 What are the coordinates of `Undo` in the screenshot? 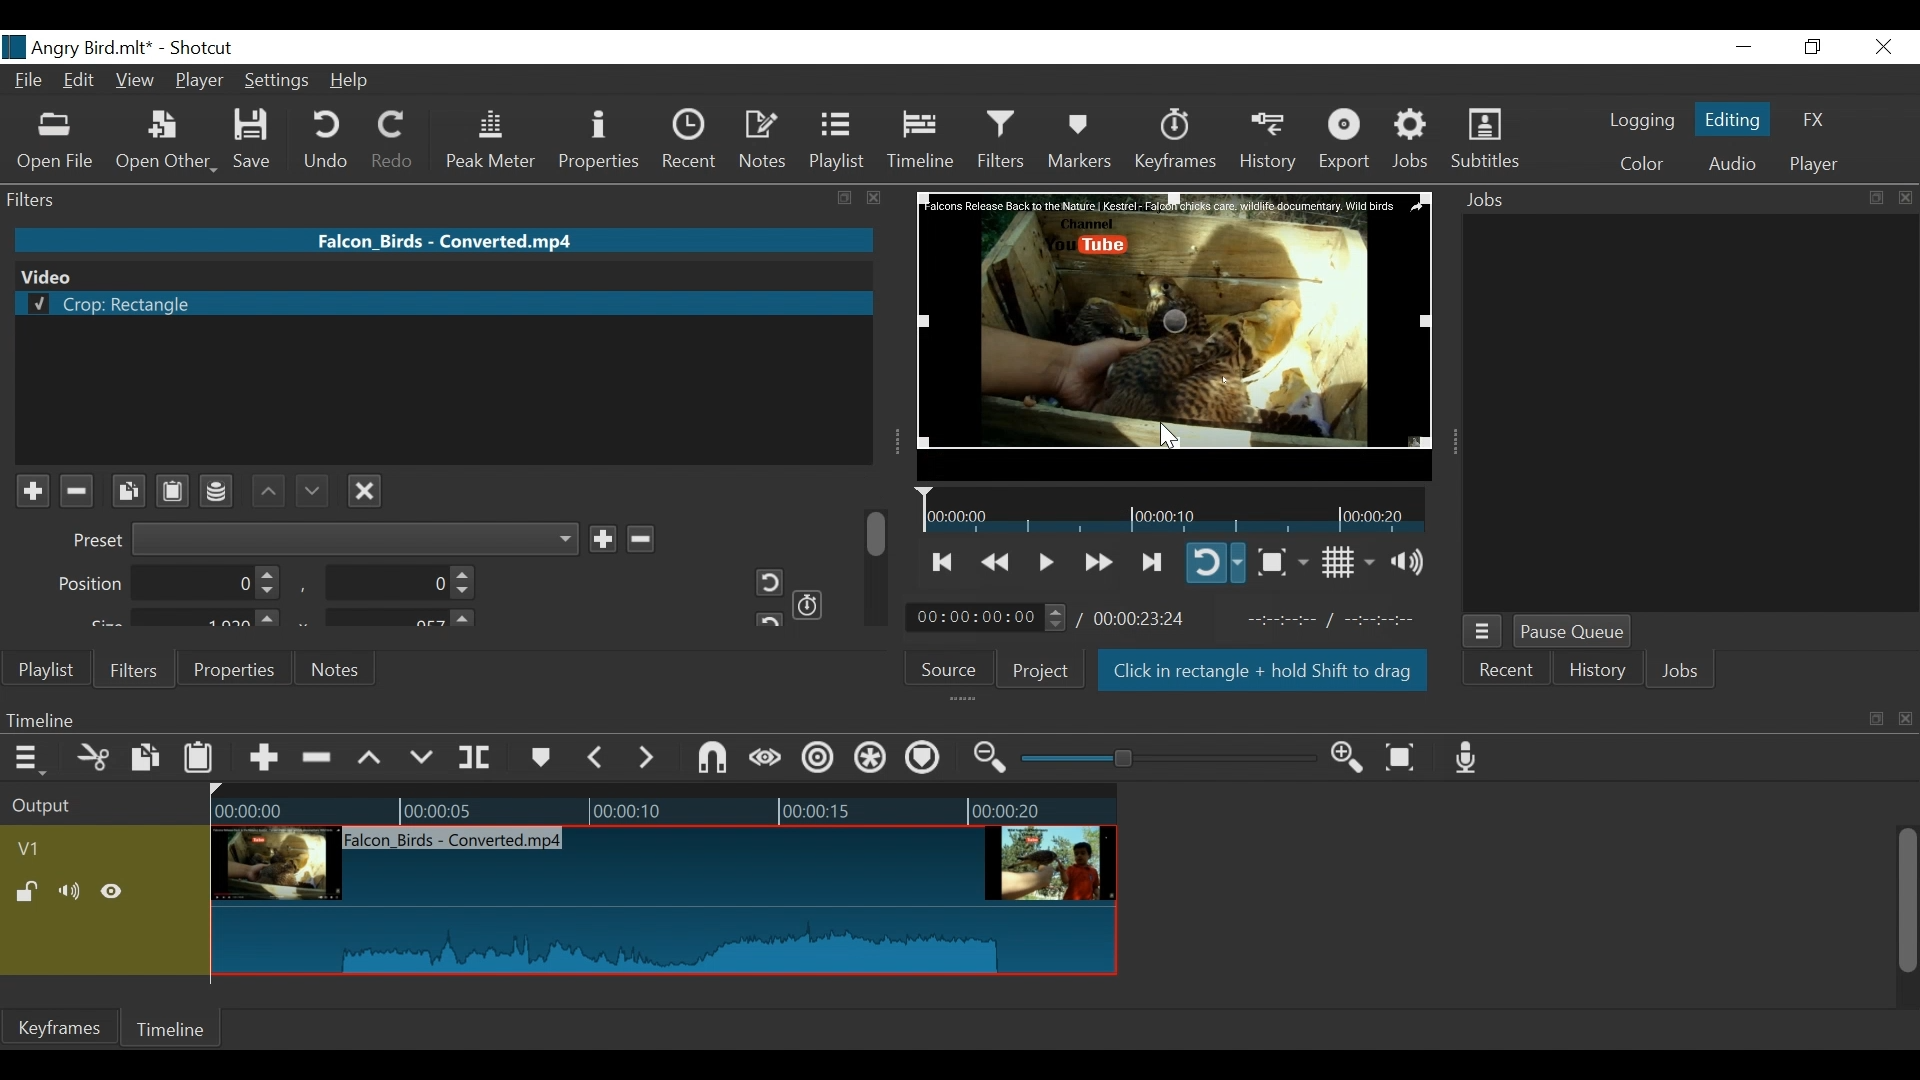 It's located at (329, 140).